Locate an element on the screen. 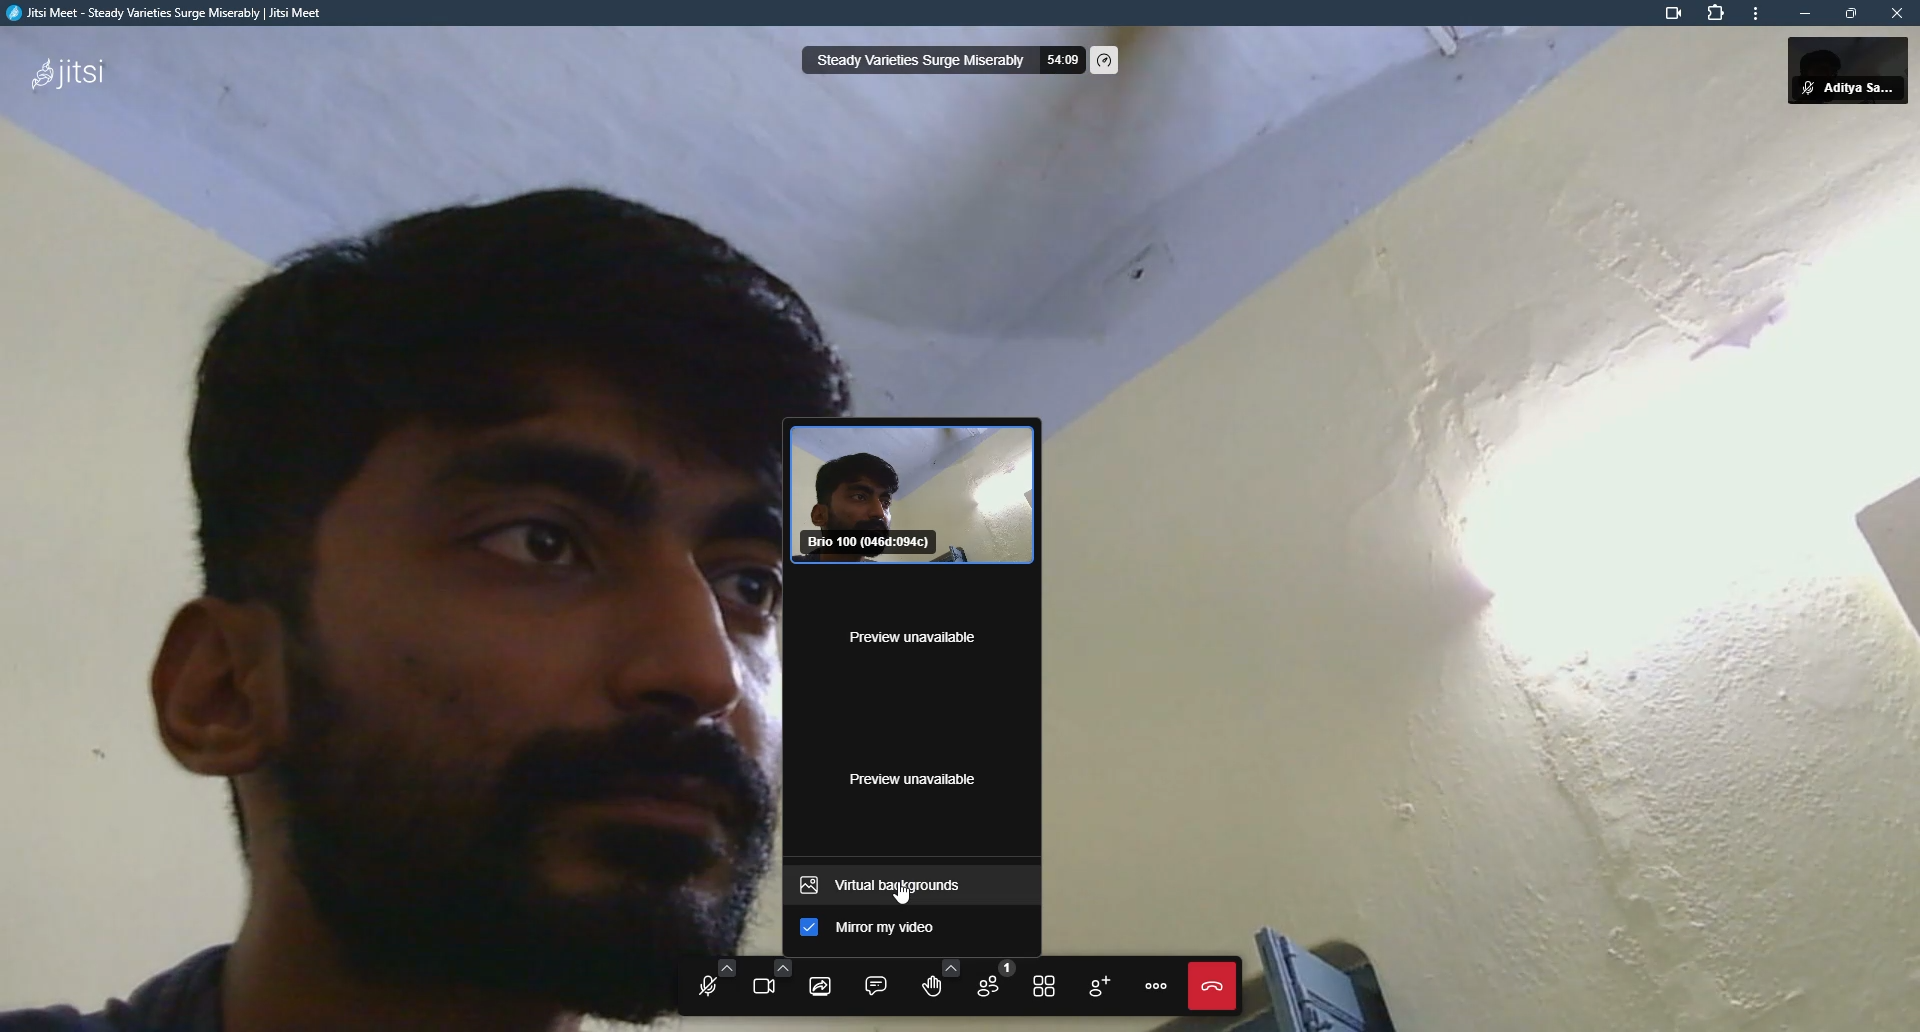 This screenshot has height=1032, width=1920. preview unavailable is located at coordinates (921, 776).